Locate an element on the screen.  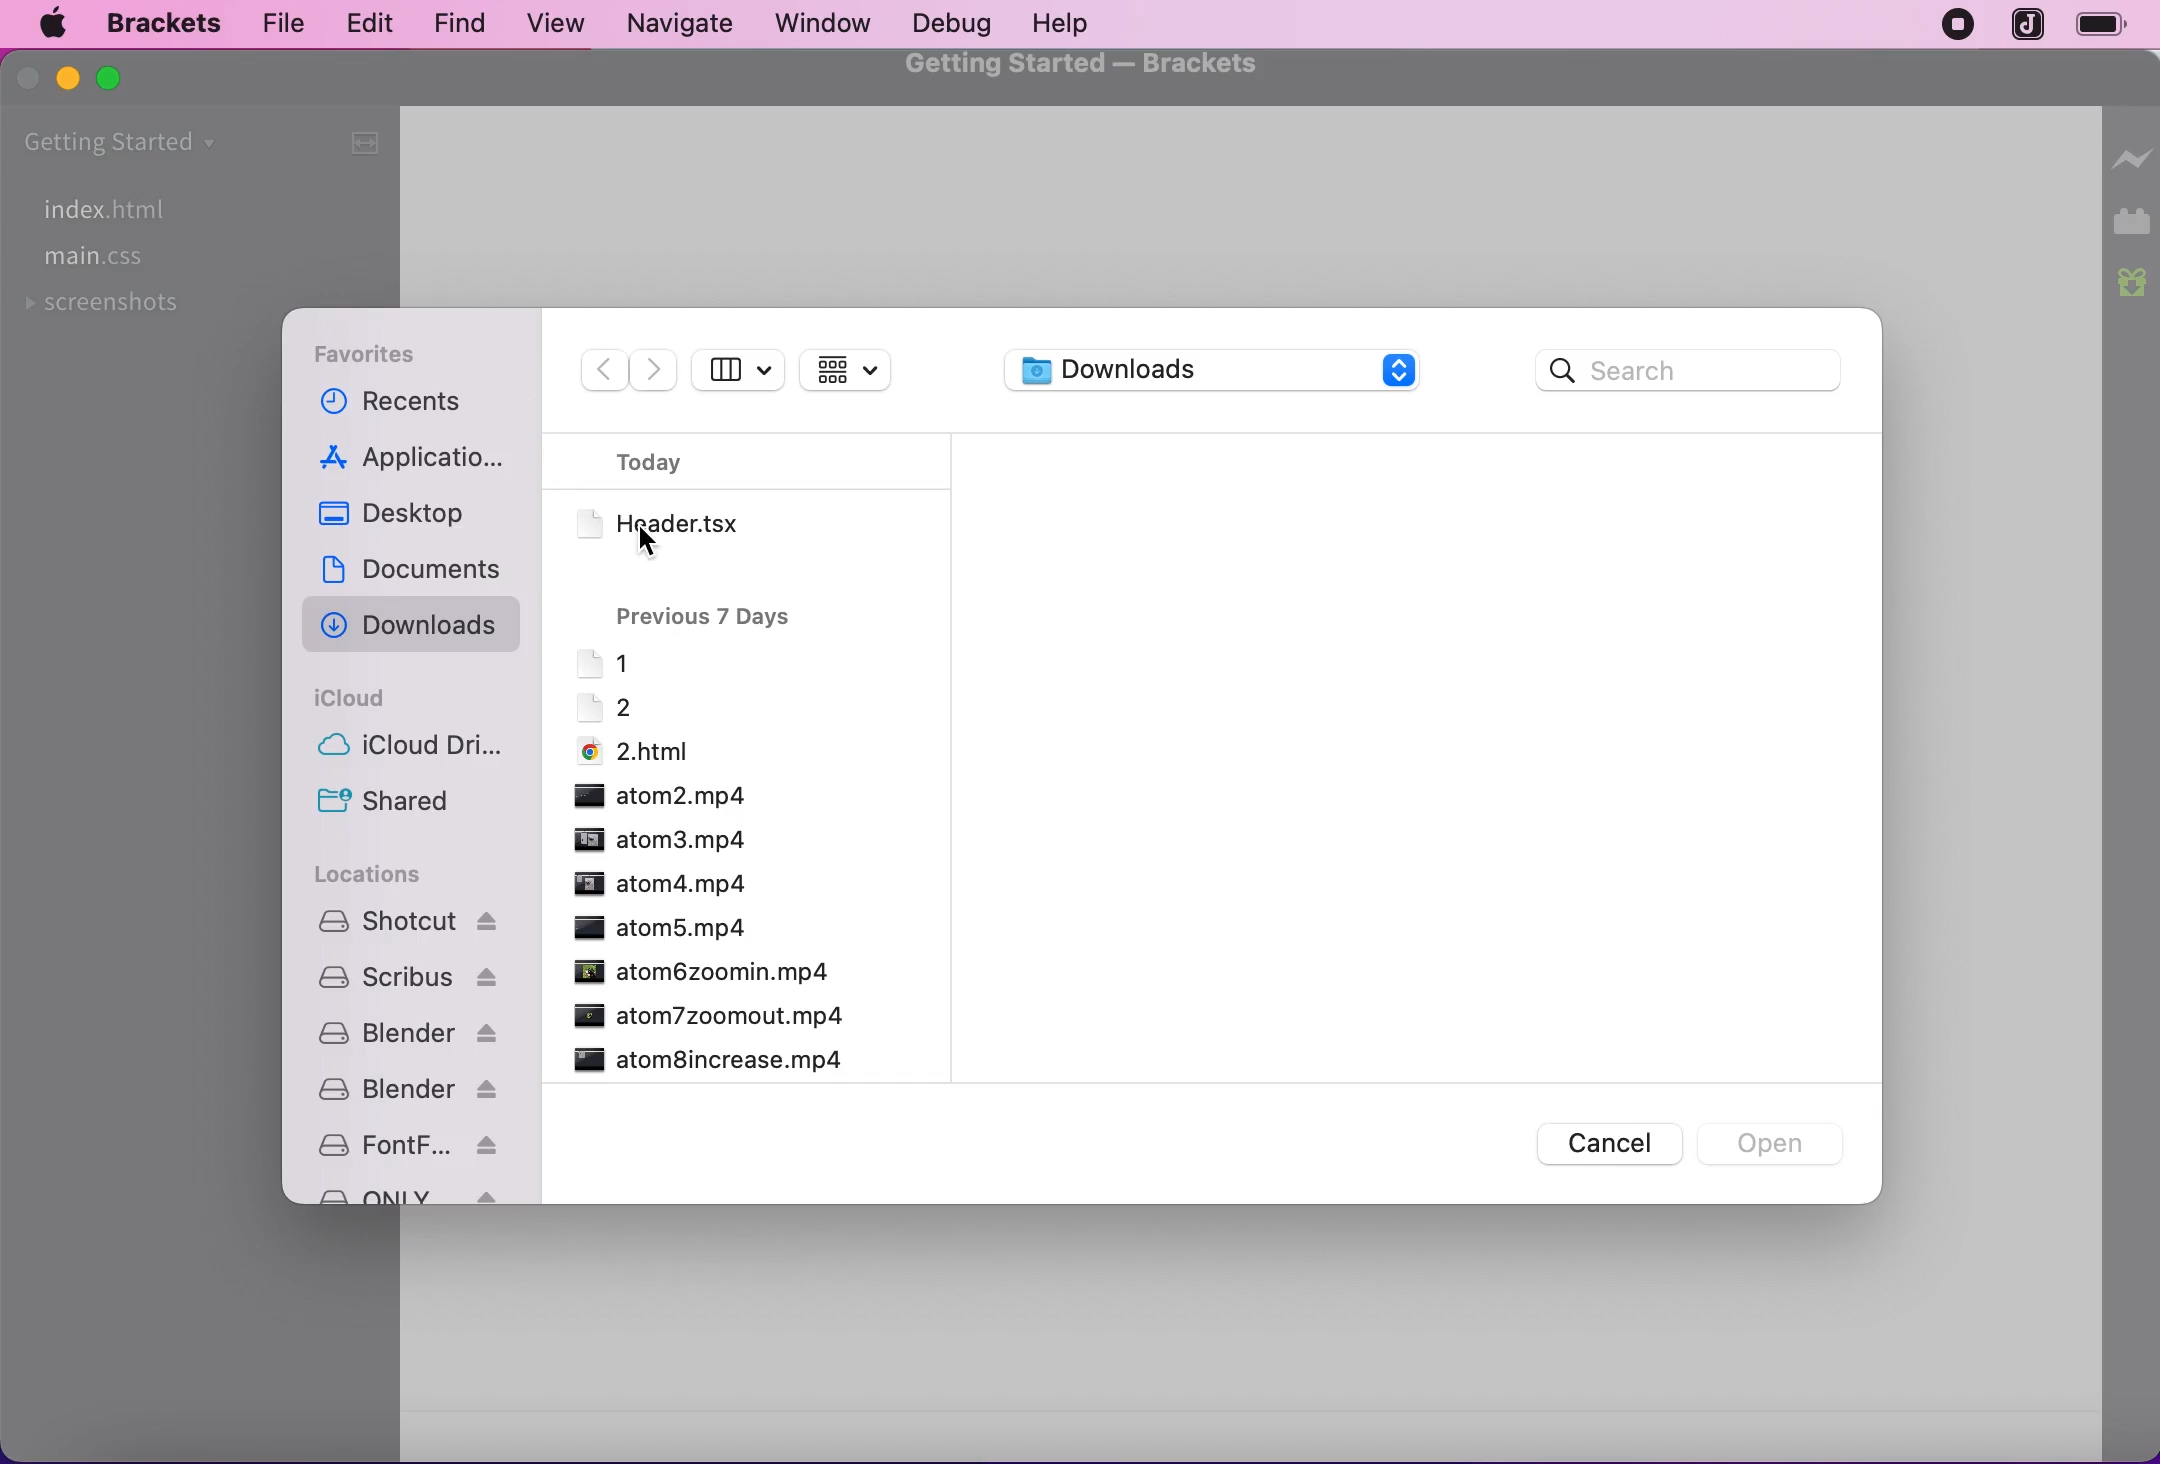
cancel is located at coordinates (1597, 1144).